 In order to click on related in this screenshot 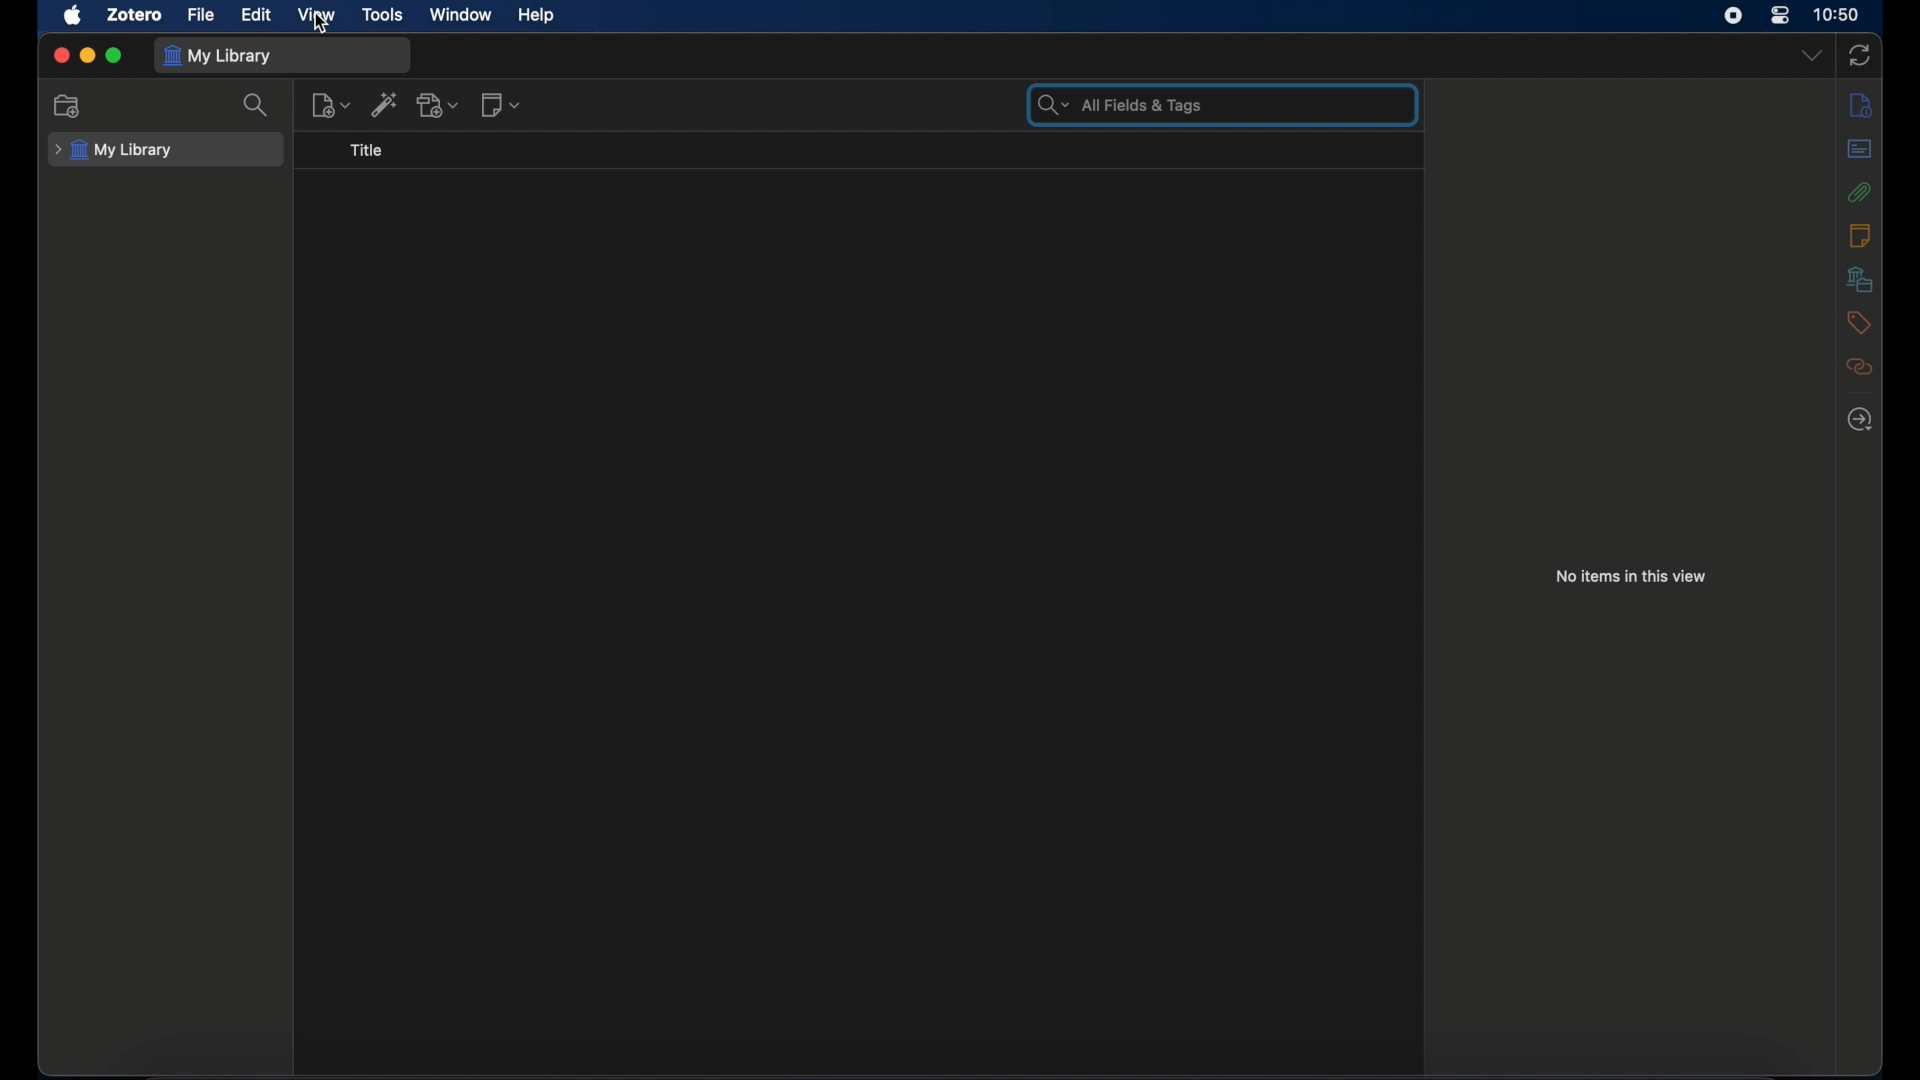, I will do `click(1861, 367)`.